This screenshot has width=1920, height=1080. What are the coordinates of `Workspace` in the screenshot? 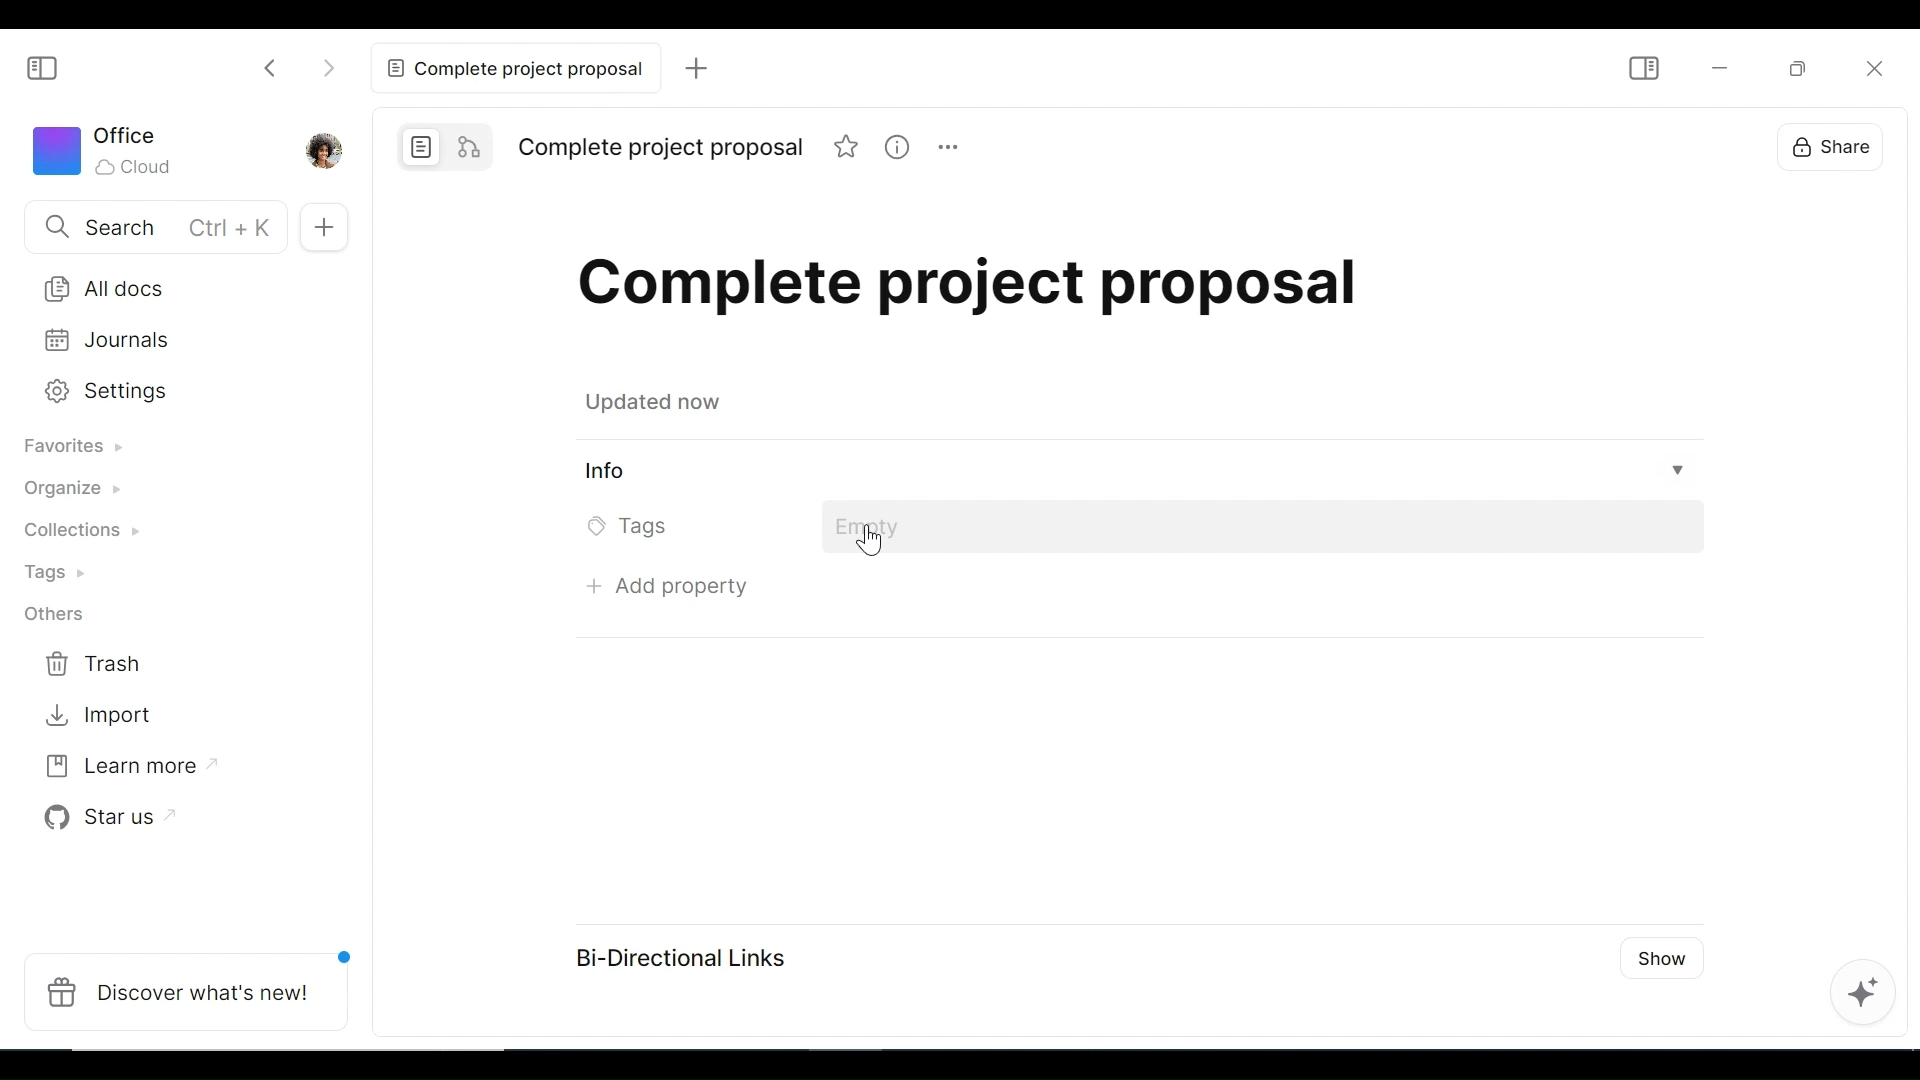 It's located at (109, 151).